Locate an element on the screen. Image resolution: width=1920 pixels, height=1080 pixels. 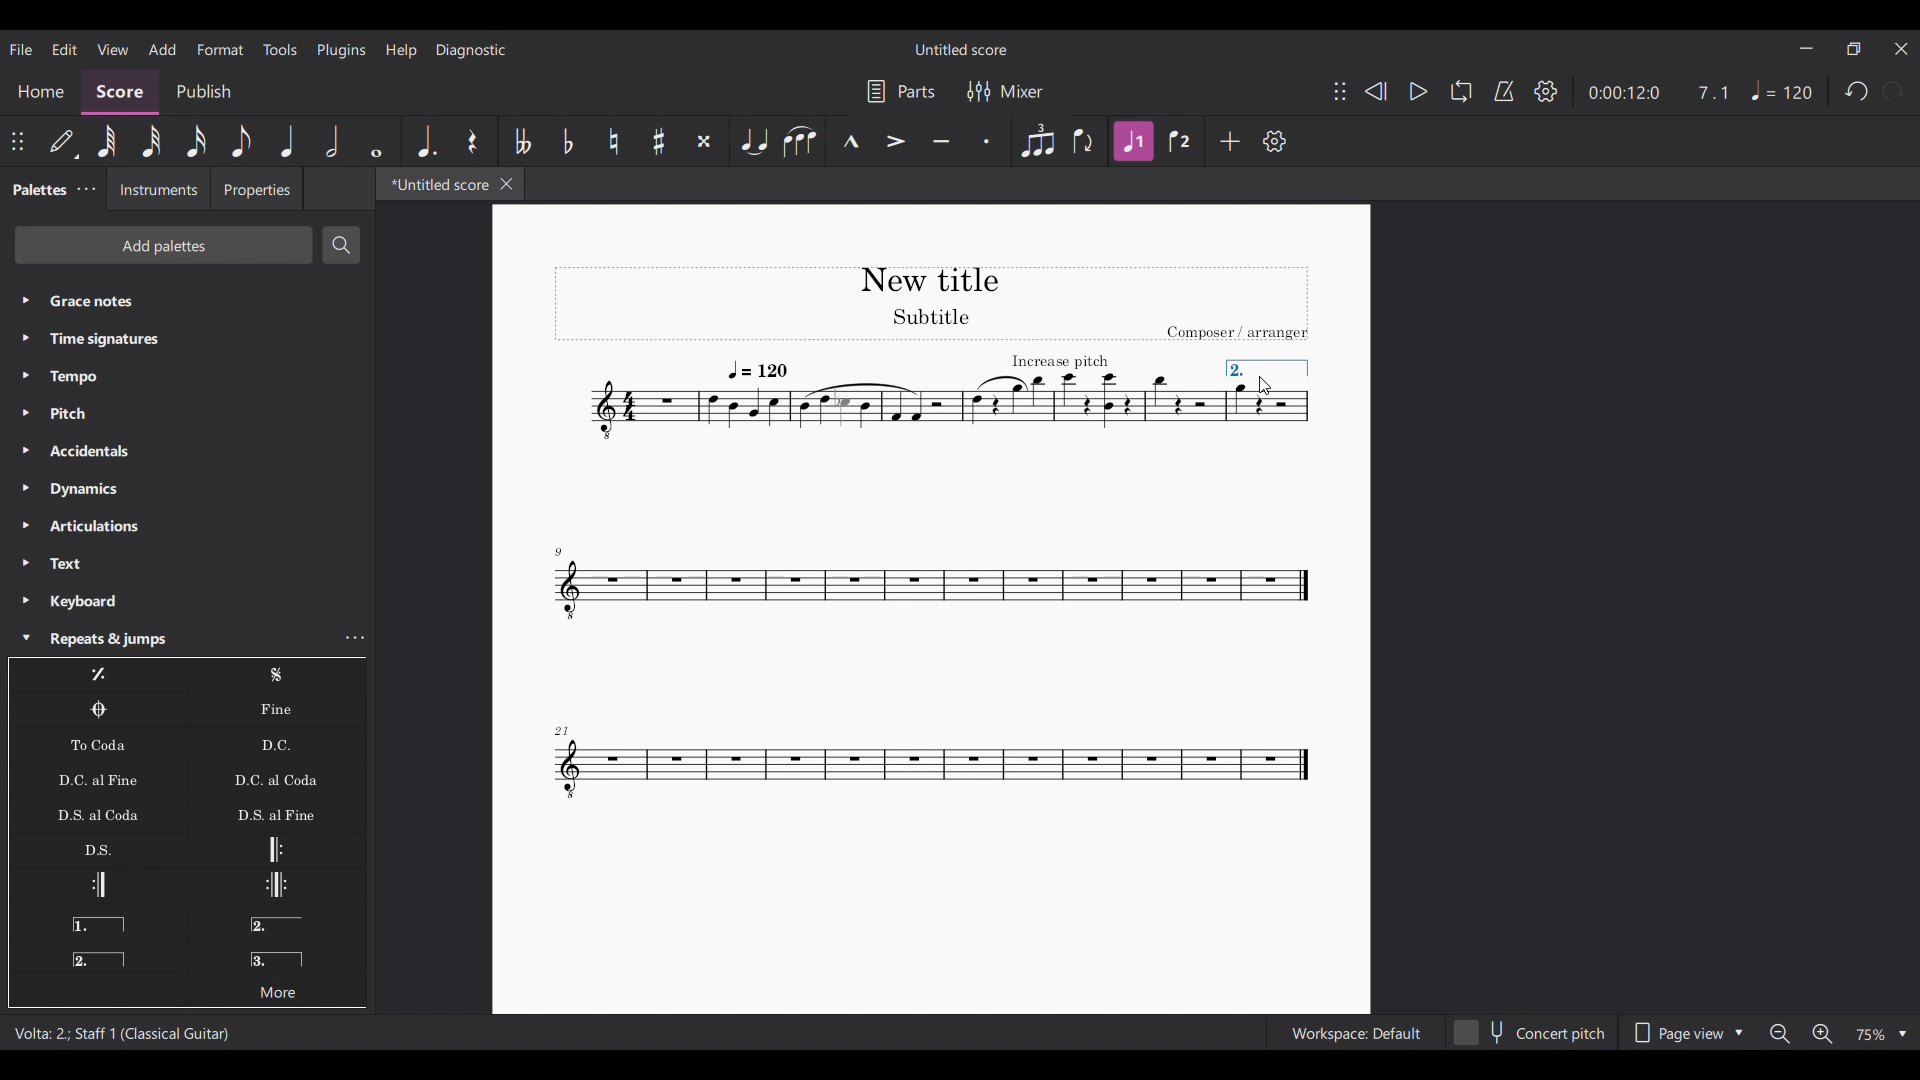
Toggle double flat is located at coordinates (520, 141).